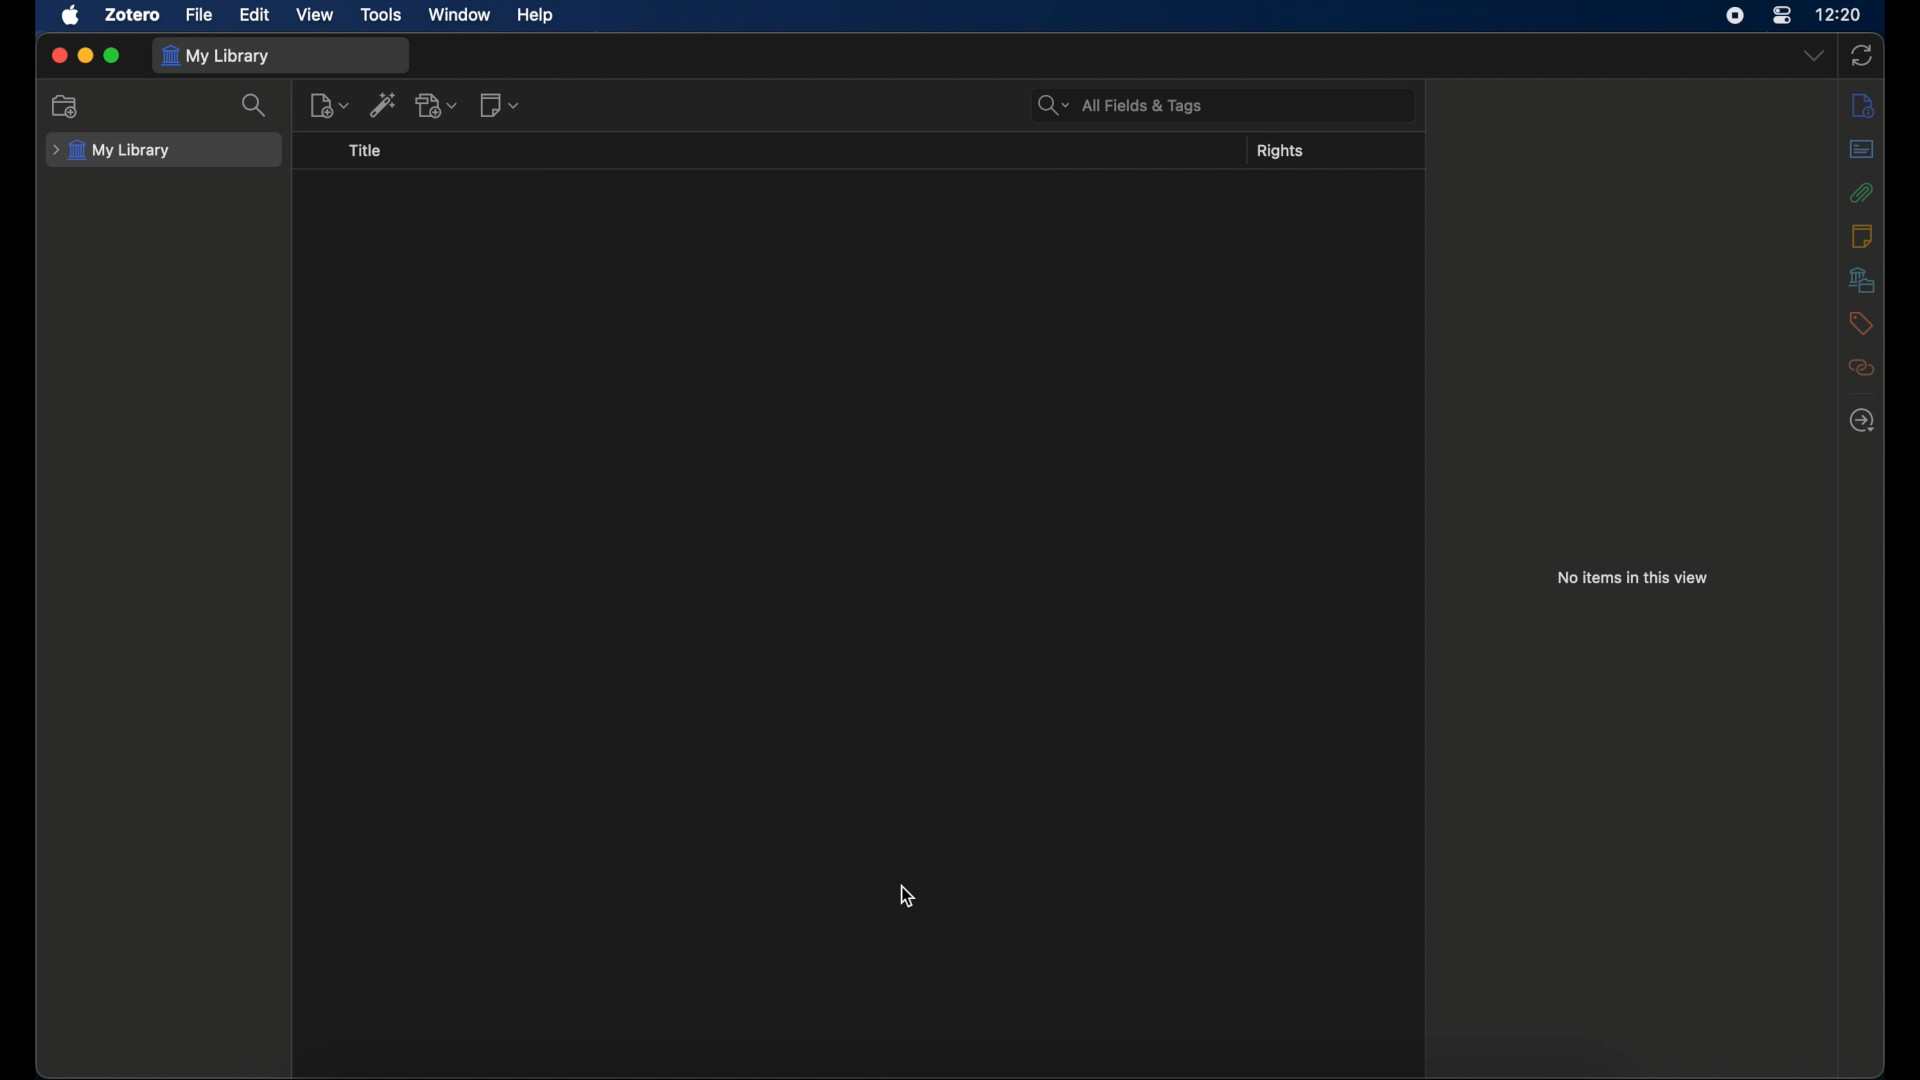 The width and height of the screenshot is (1920, 1080). I want to click on zotero, so click(133, 15).